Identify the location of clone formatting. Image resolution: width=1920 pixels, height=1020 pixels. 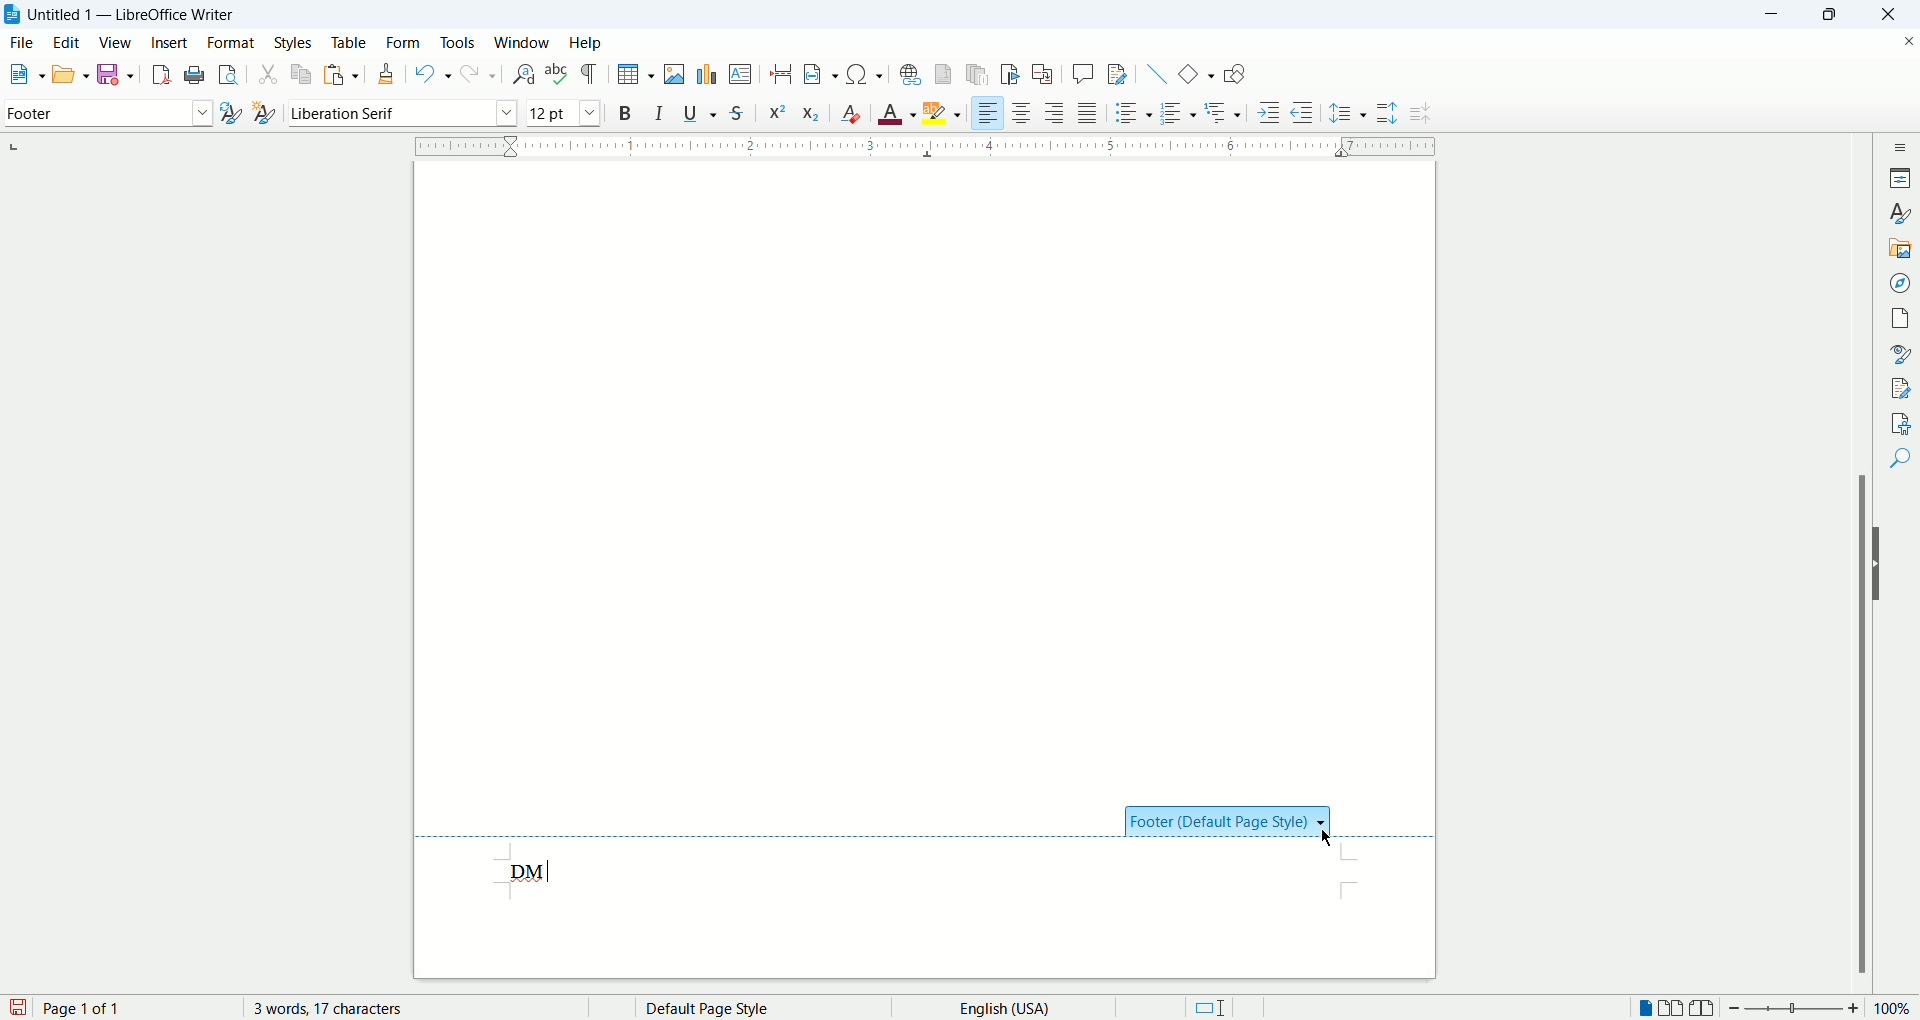
(389, 75).